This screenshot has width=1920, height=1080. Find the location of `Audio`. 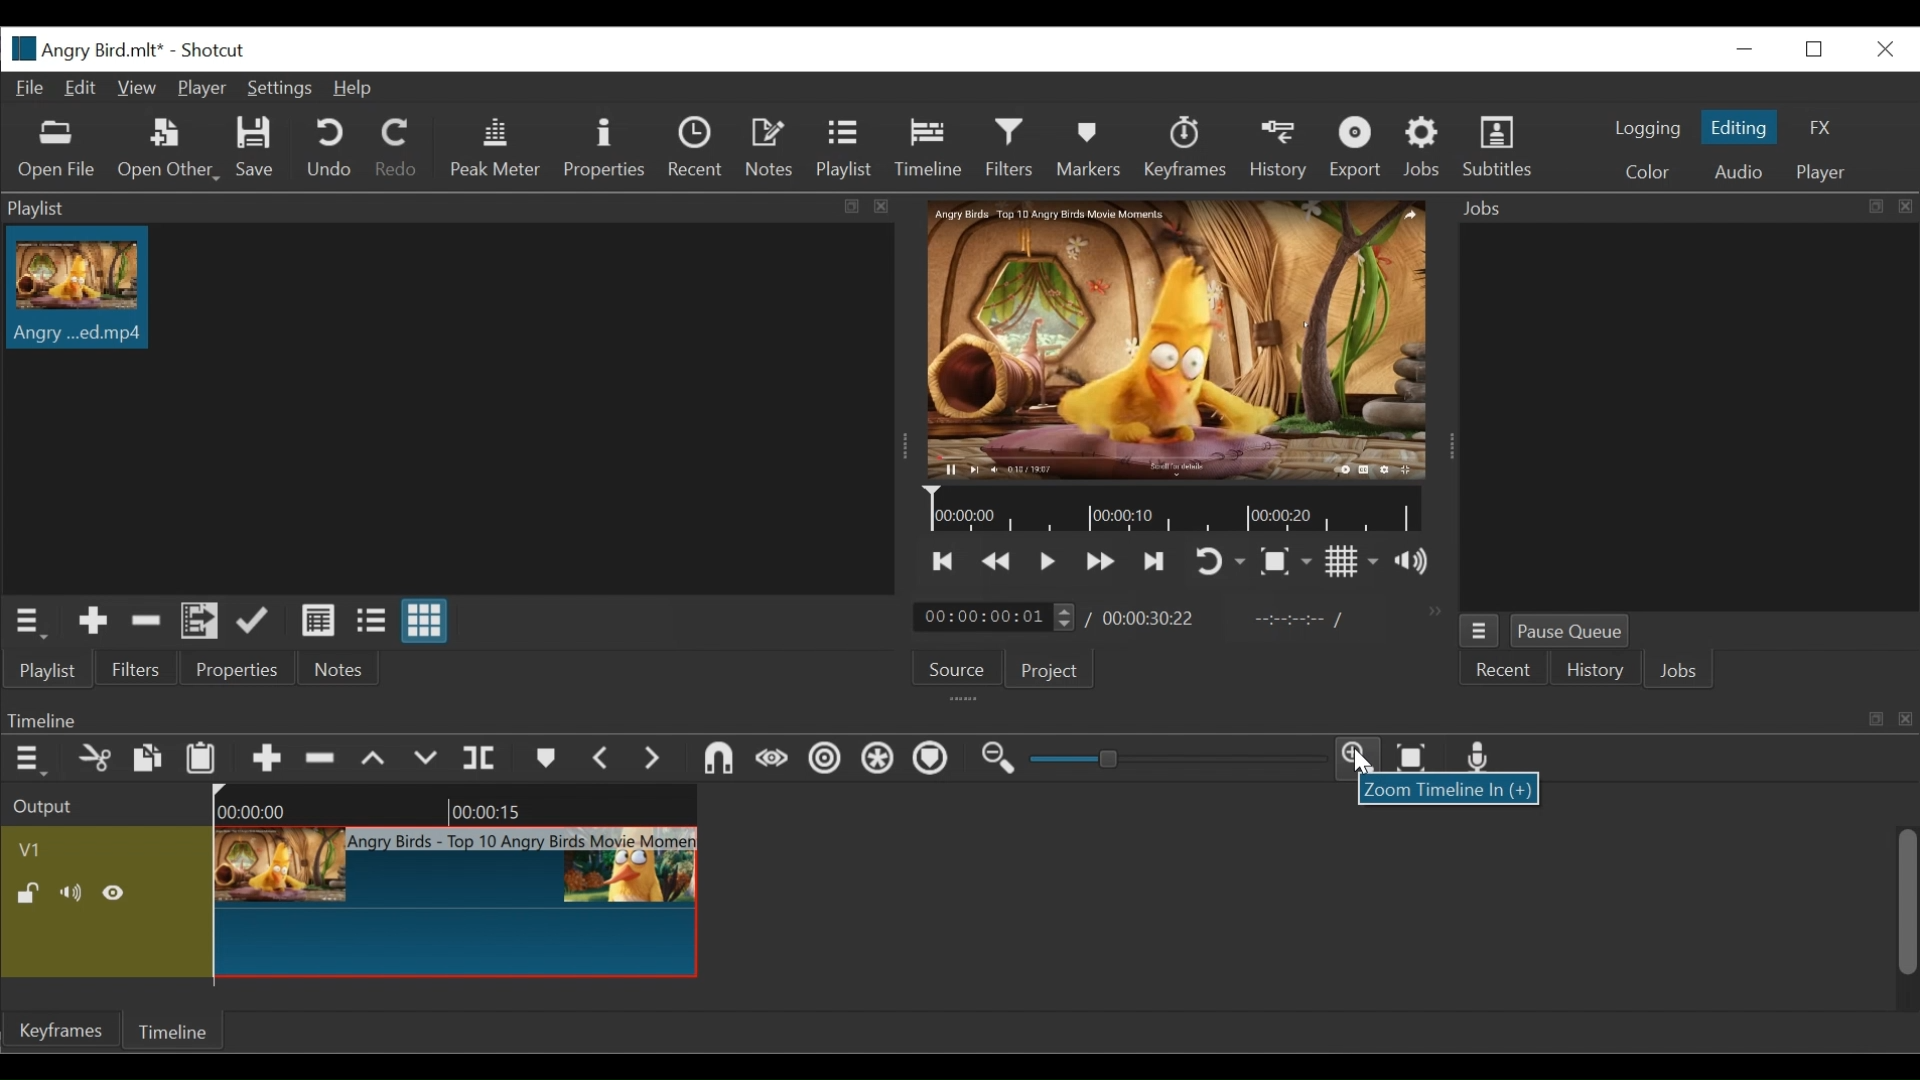

Audio is located at coordinates (1743, 171).